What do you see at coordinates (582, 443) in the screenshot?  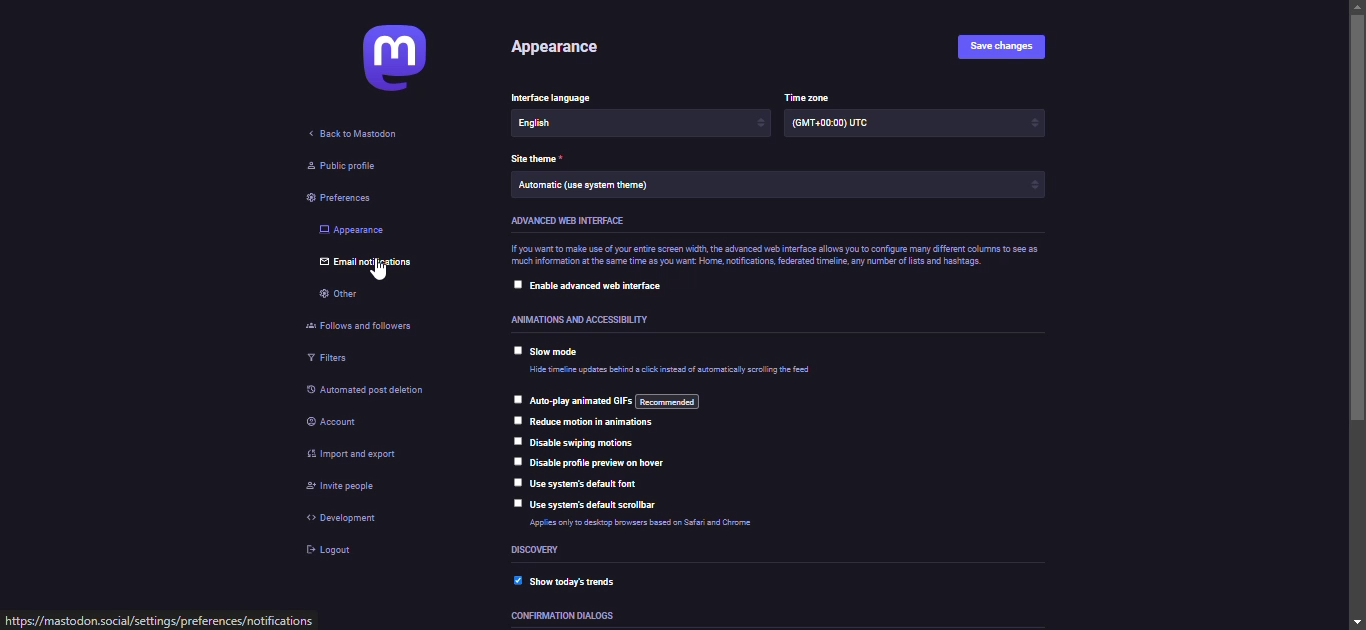 I see `disable swiping motions` at bounding box center [582, 443].